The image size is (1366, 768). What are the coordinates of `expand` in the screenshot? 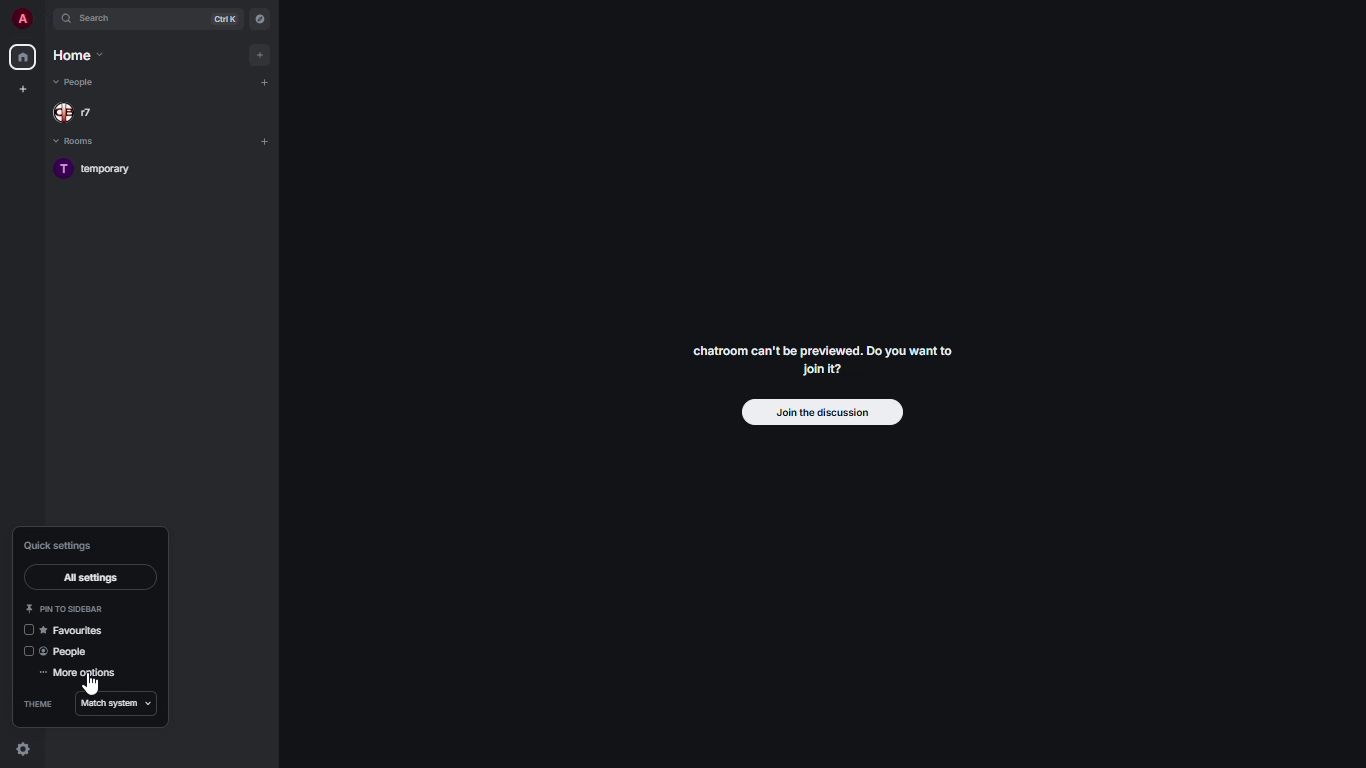 It's located at (45, 20).